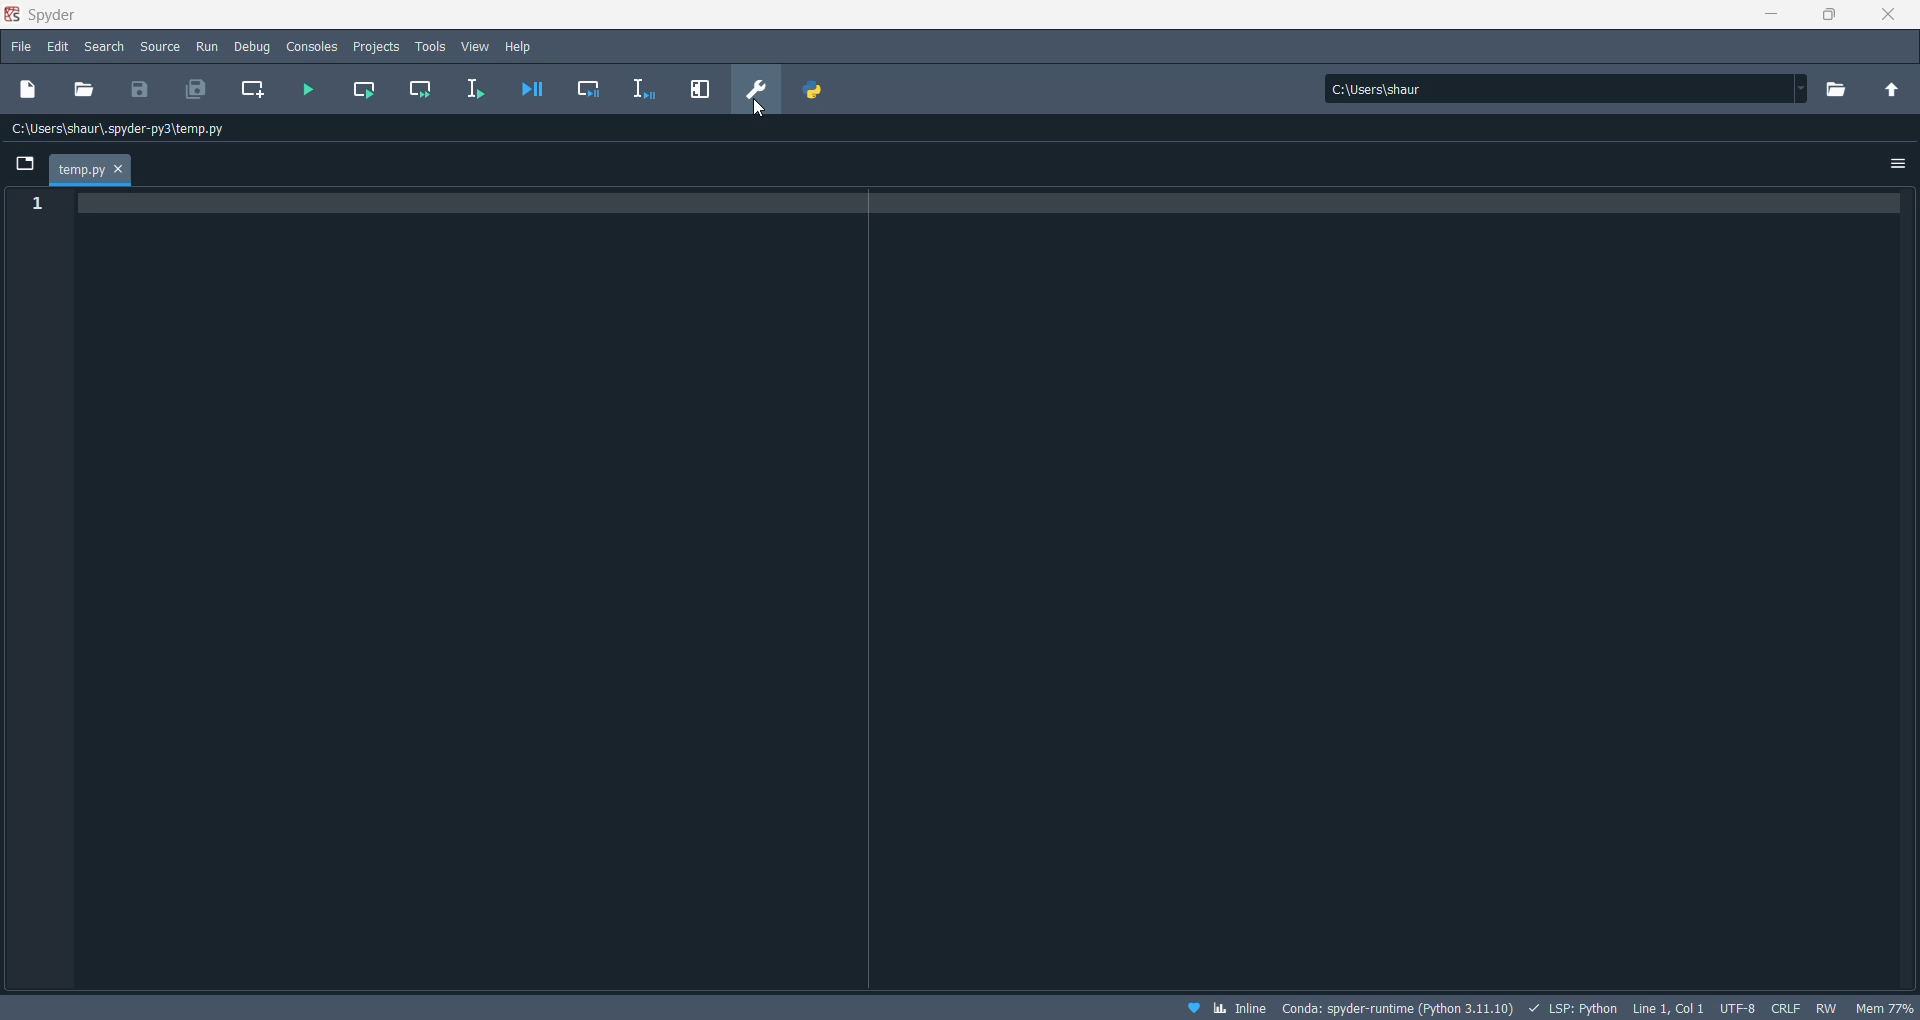  What do you see at coordinates (1897, 165) in the screenshot?
I see `options` at bounding box center [1897, 165].